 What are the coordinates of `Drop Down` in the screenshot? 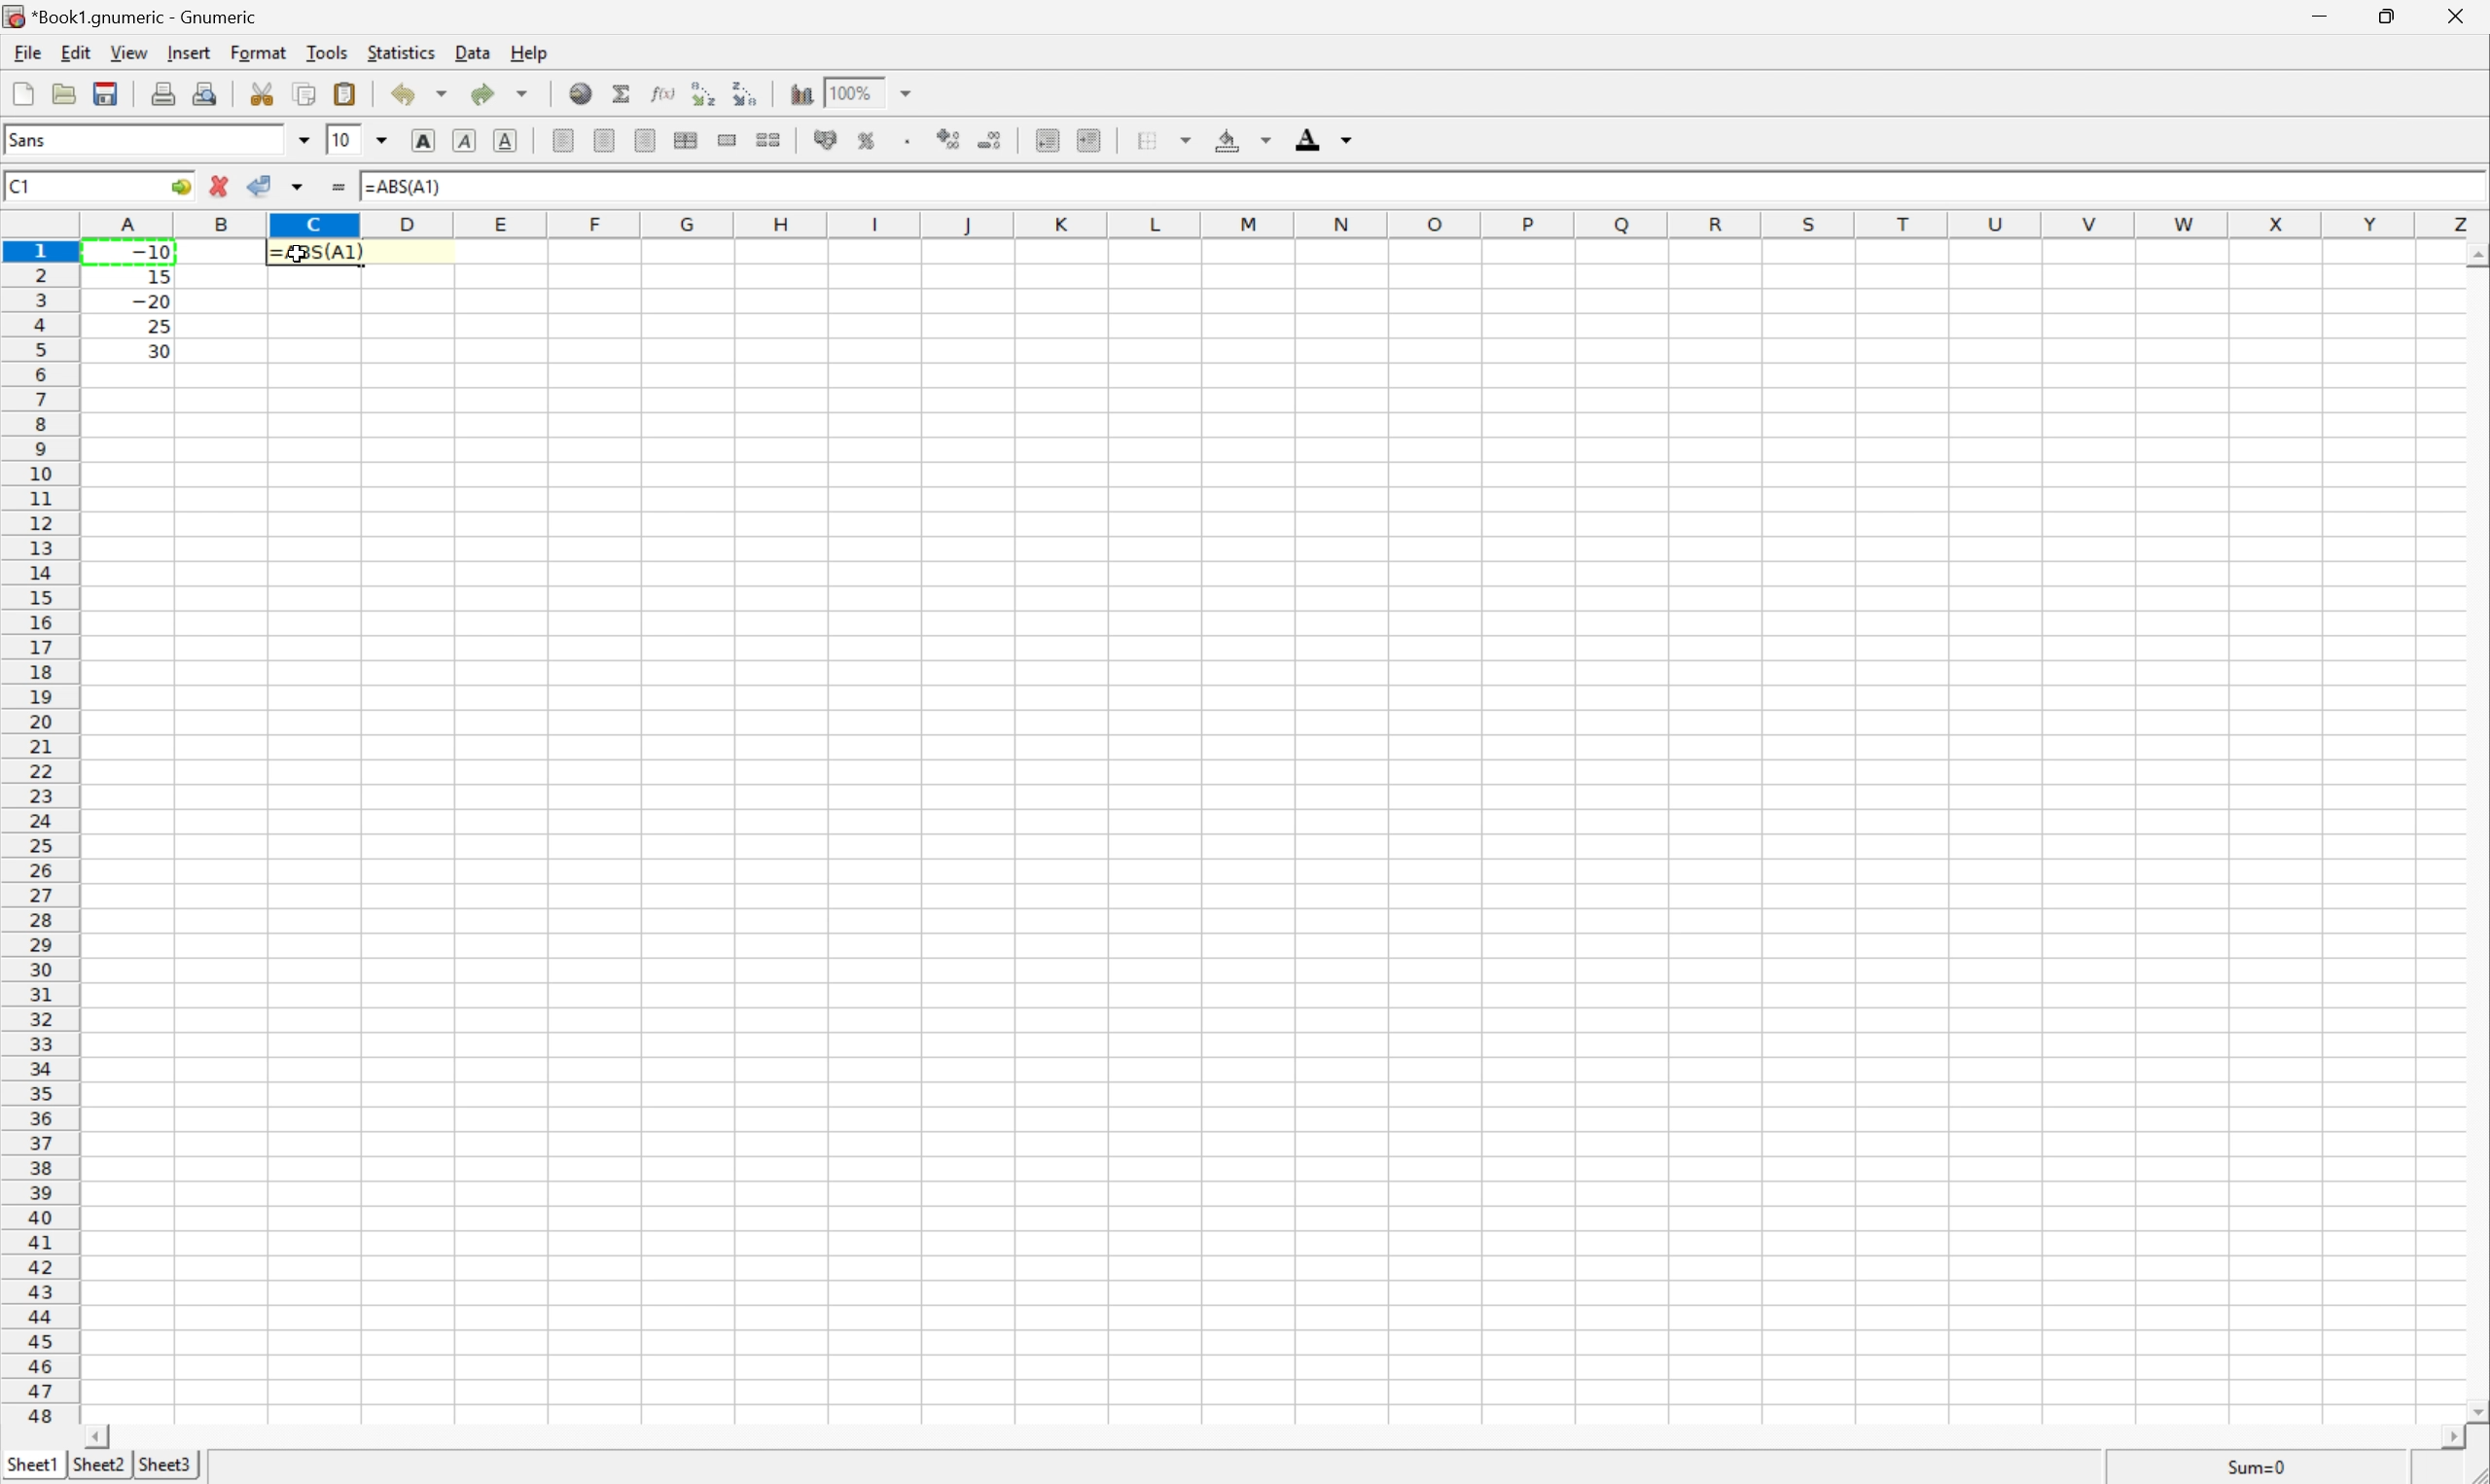 It's located at (1191, 136).